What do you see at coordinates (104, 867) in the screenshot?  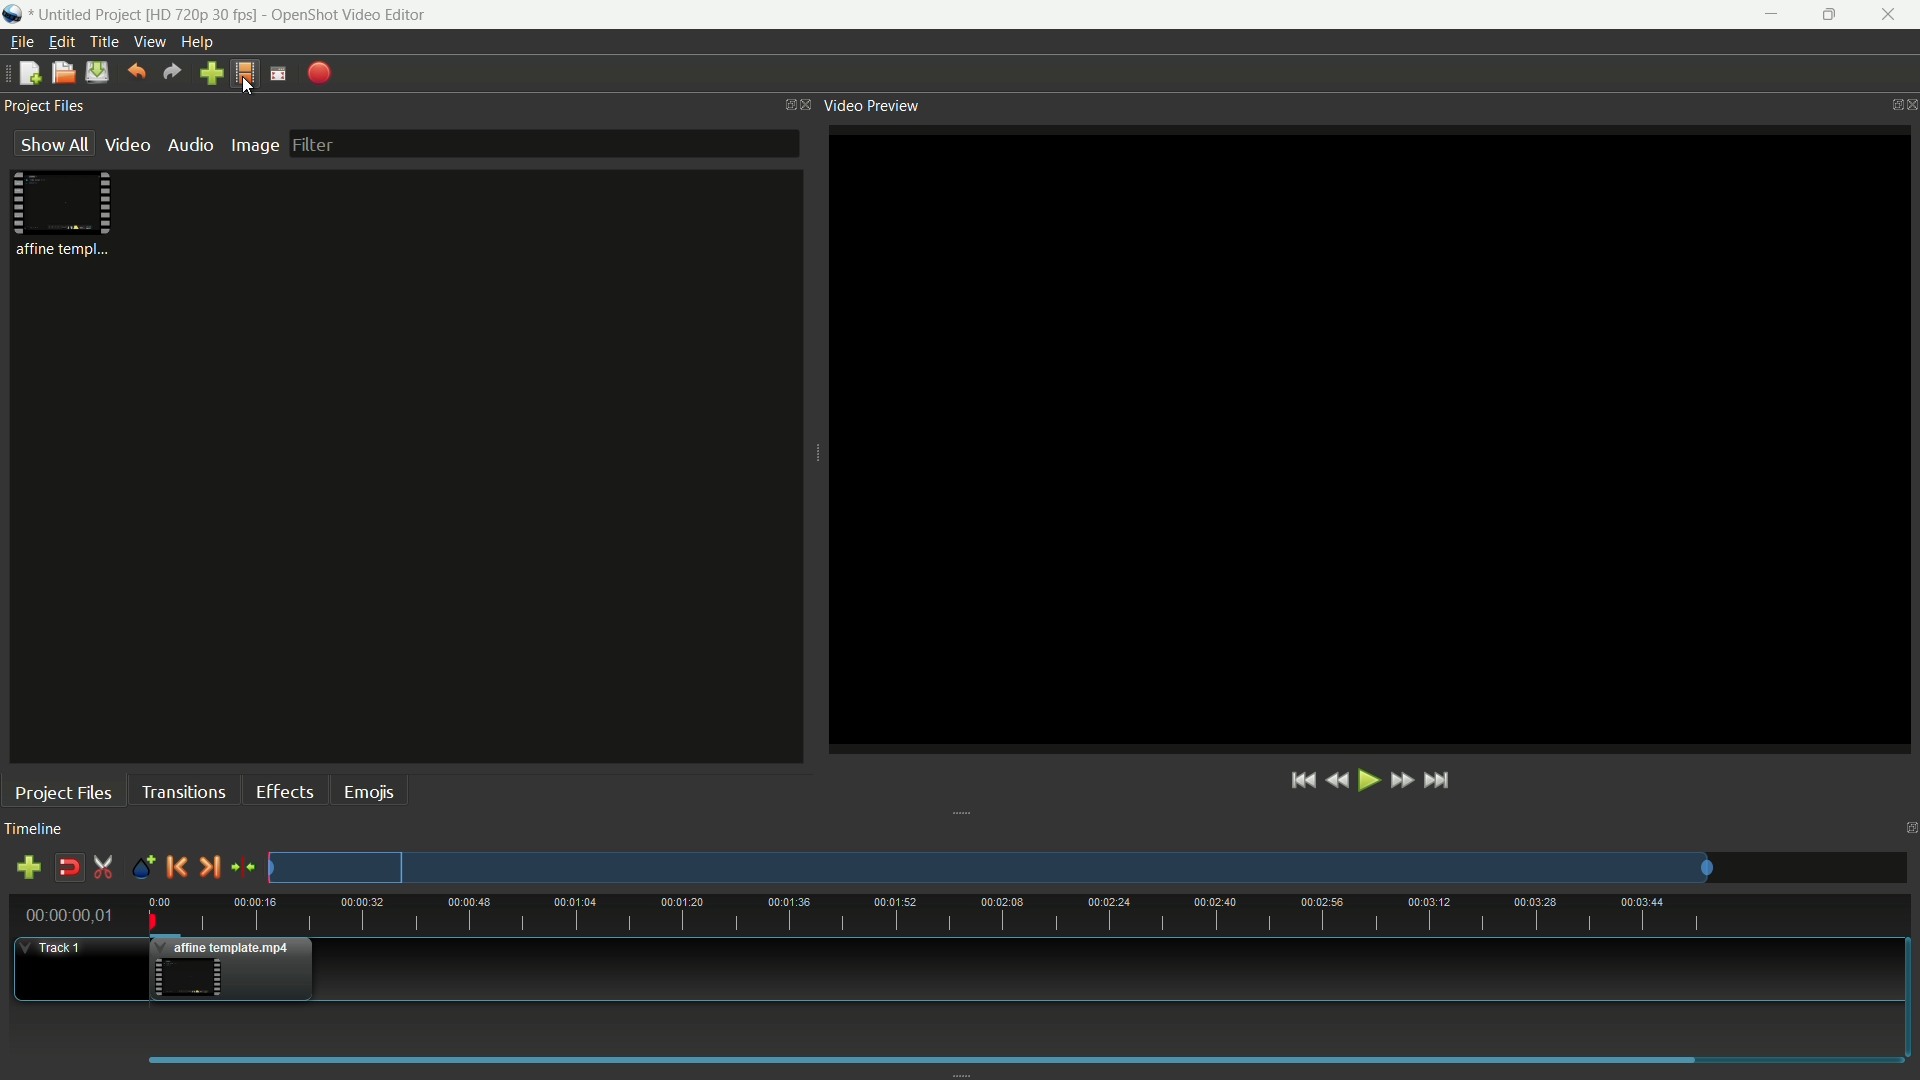 I see `enable razor` at bounding box center [104, 867].